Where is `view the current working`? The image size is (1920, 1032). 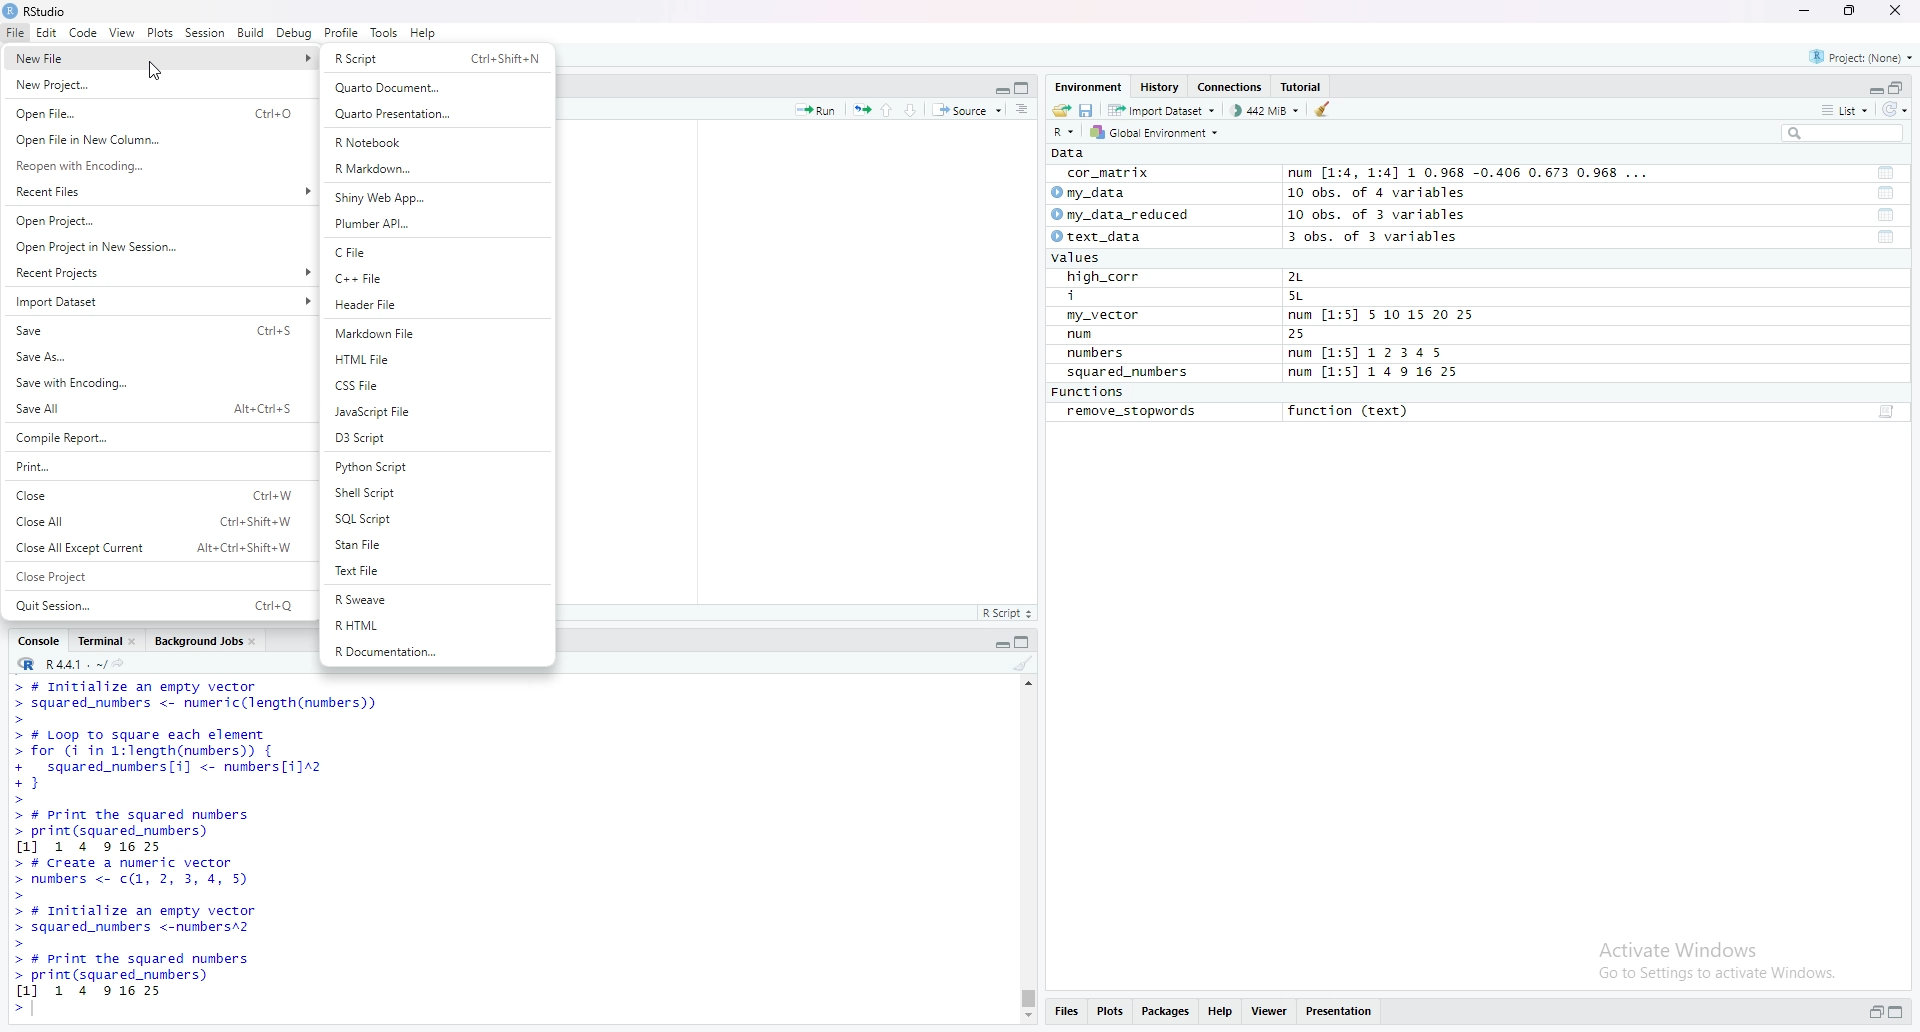
view the current working is located at coordinates (124, 663).